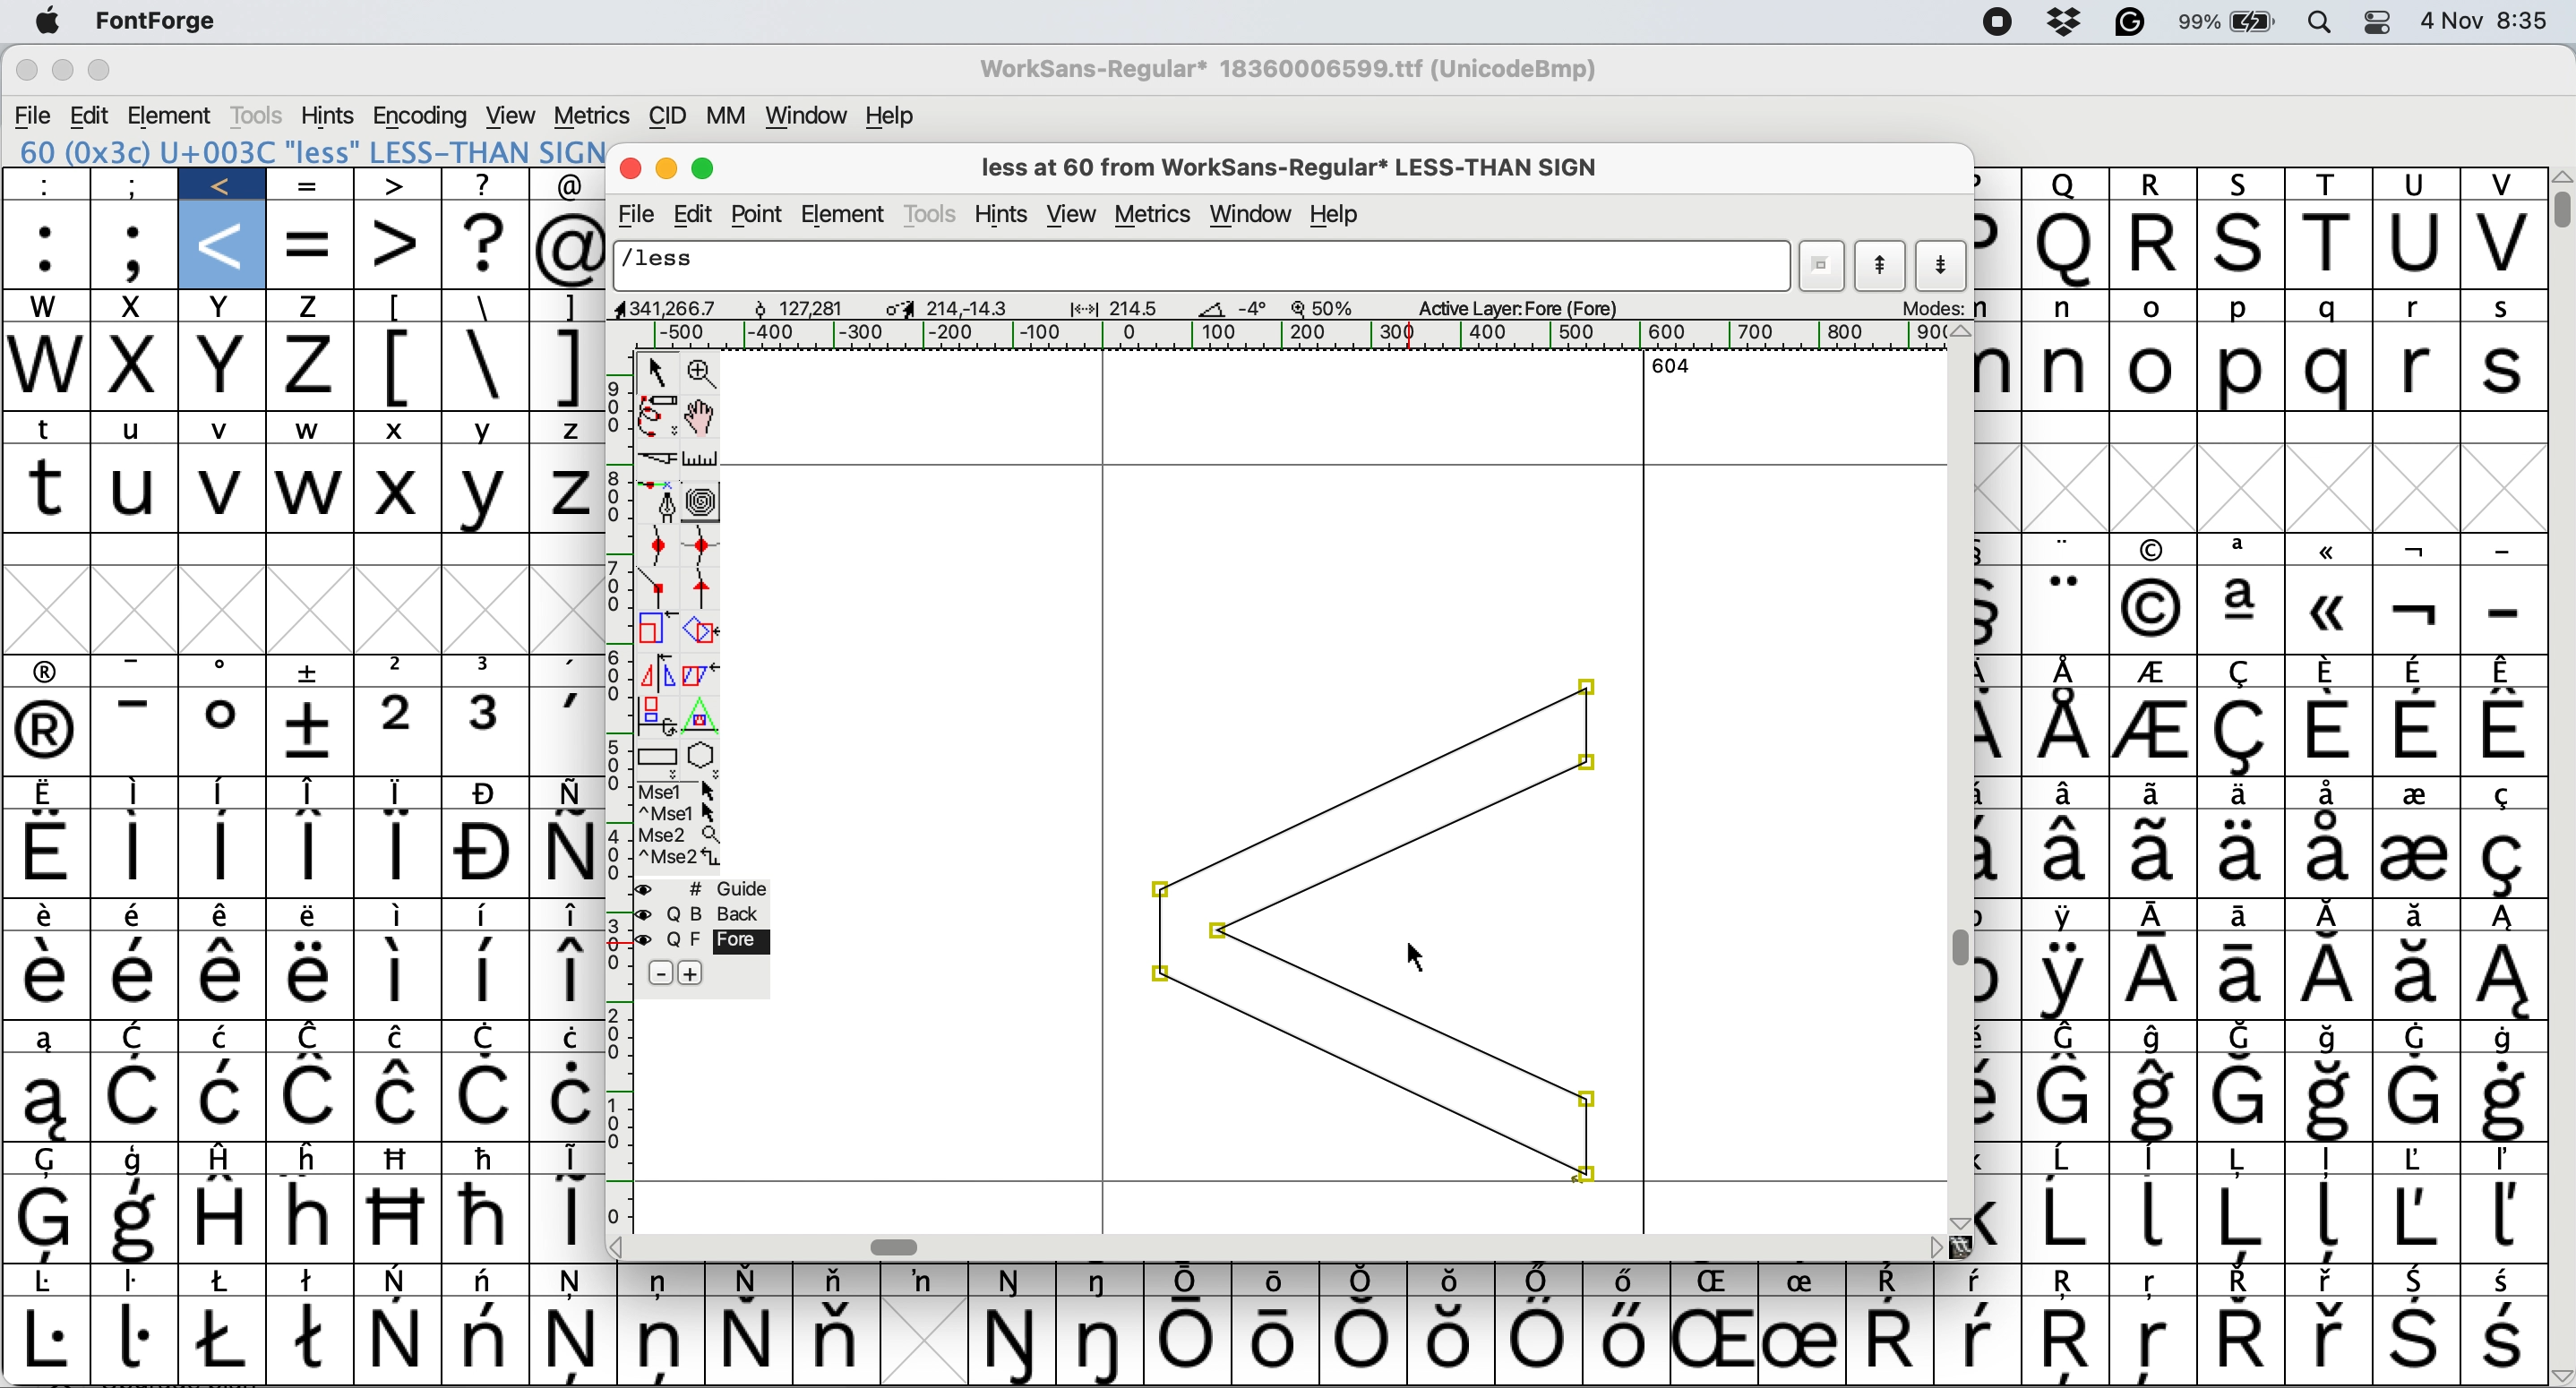  Describe the element at coordinates (490, 1281) in the screenshot. I see `Symbol` at that location.